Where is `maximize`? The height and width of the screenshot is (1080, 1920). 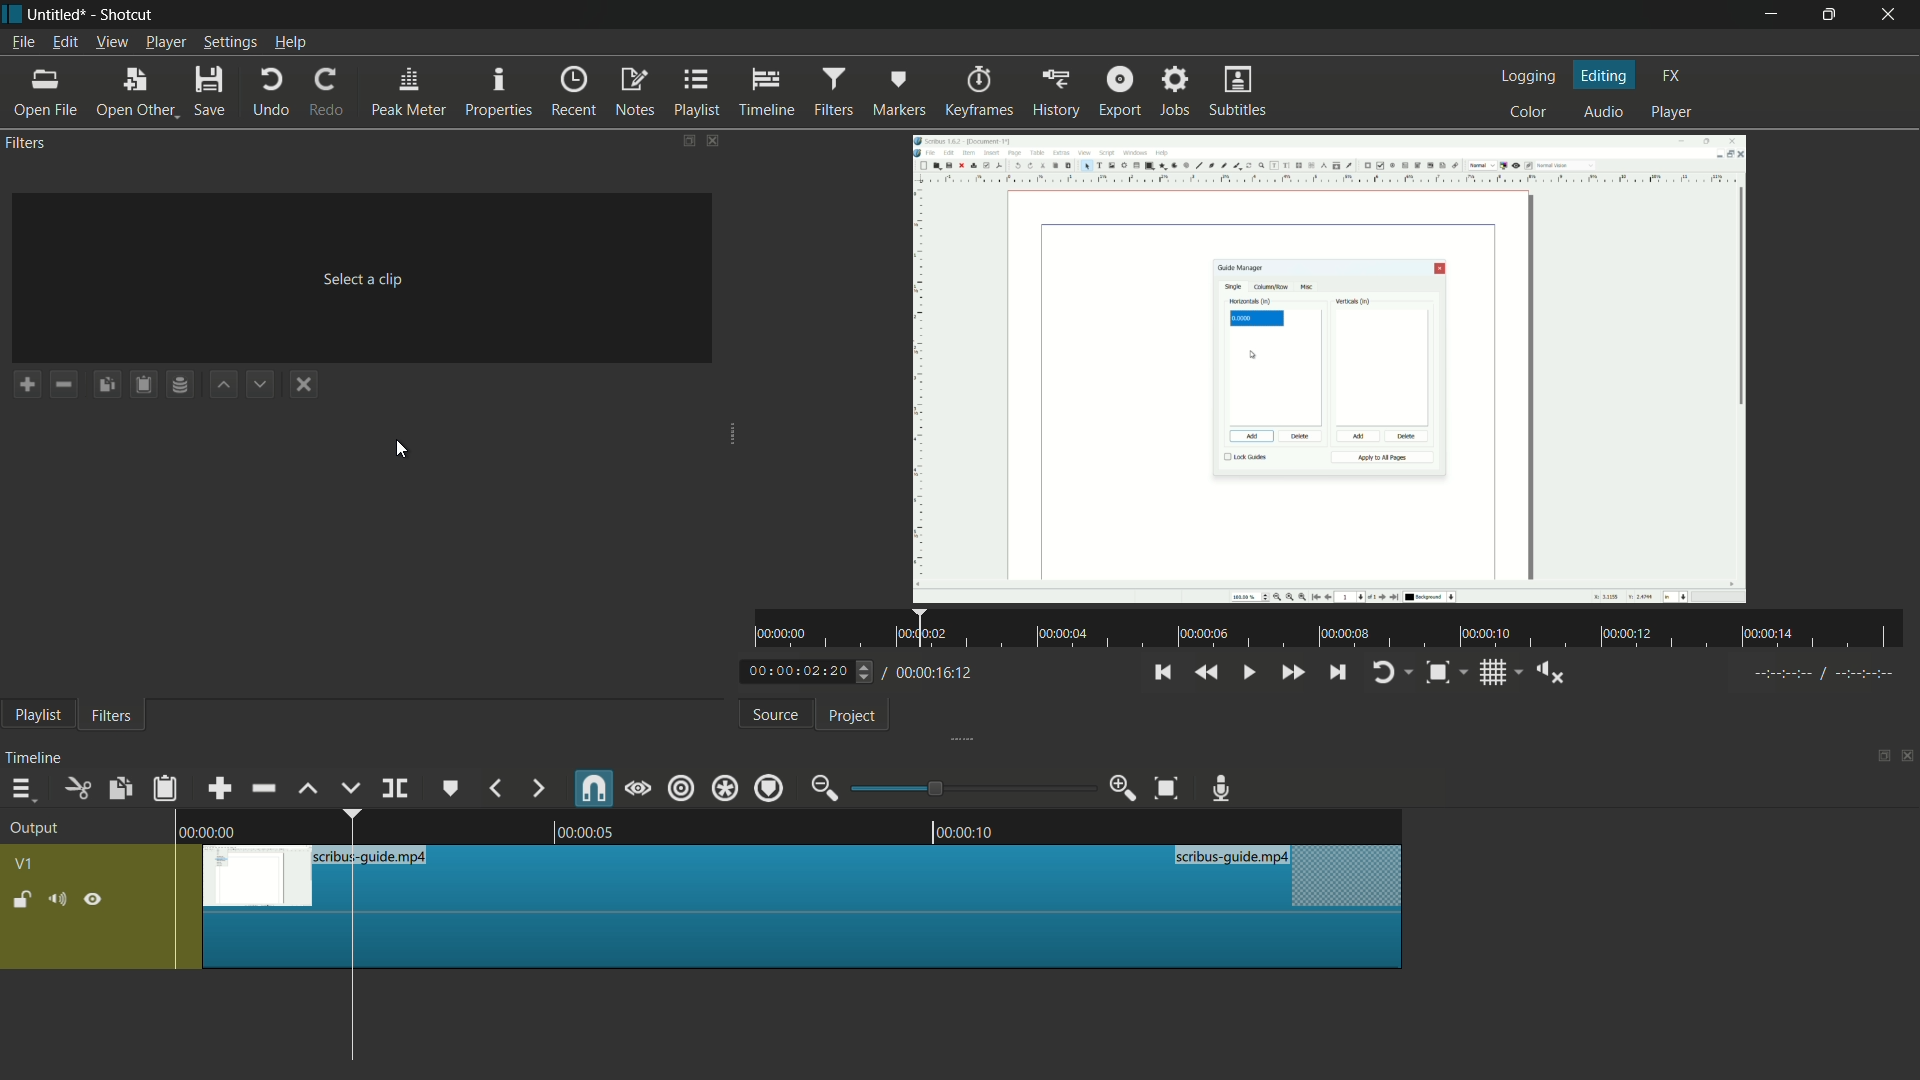 maximize is located at coordinates (1831, 14).